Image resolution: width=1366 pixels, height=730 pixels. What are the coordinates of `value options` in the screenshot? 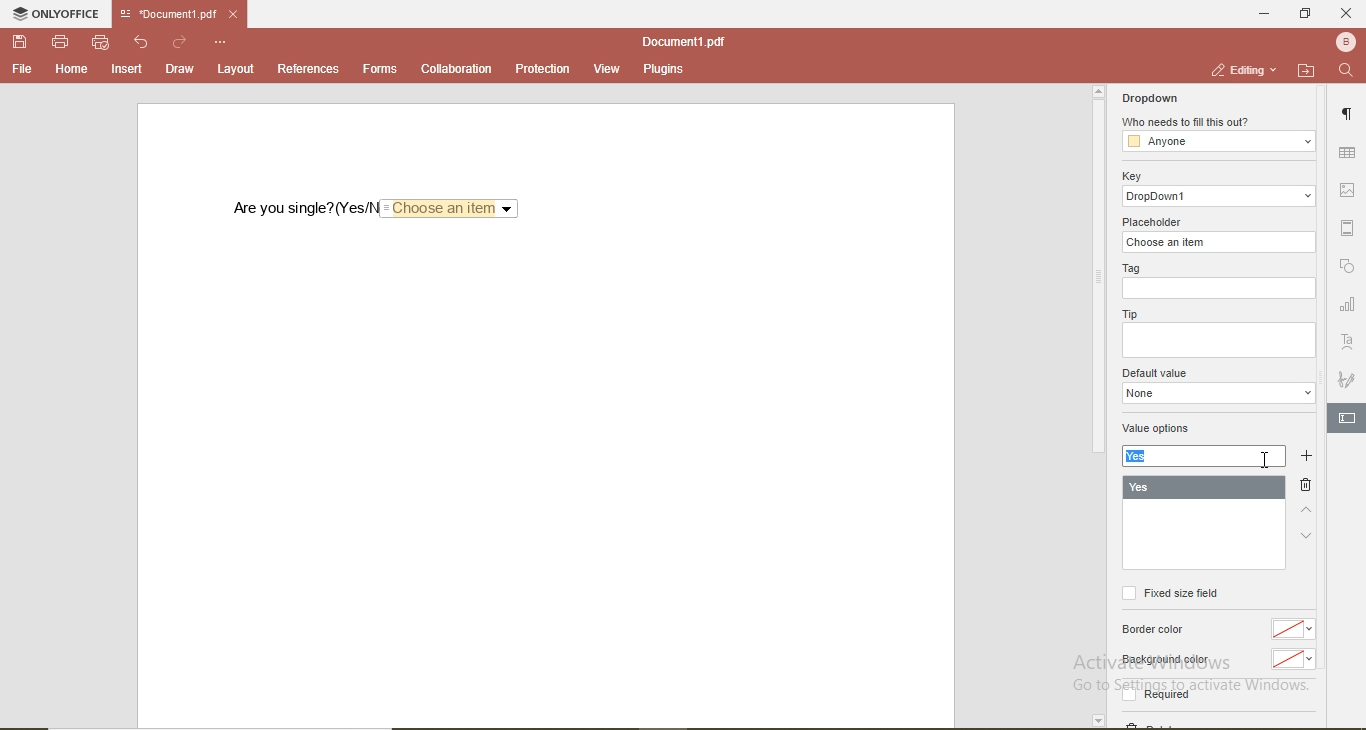 It's located at (1166, 430).